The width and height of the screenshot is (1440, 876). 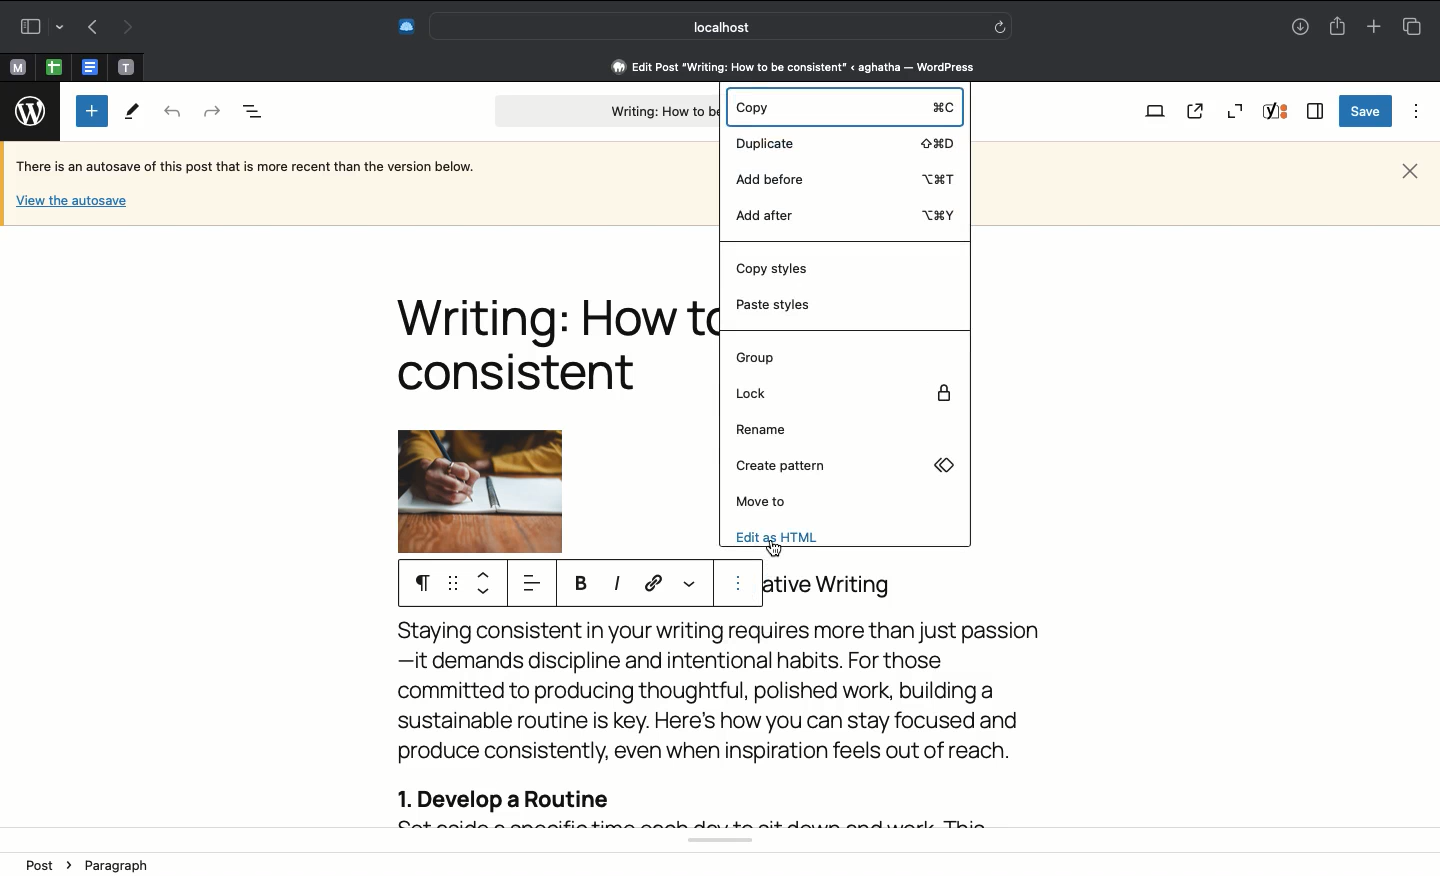 What do you see at coordinates (173, 113) in the screenshot?
I see `Undo` at bounding box center [173, 113].